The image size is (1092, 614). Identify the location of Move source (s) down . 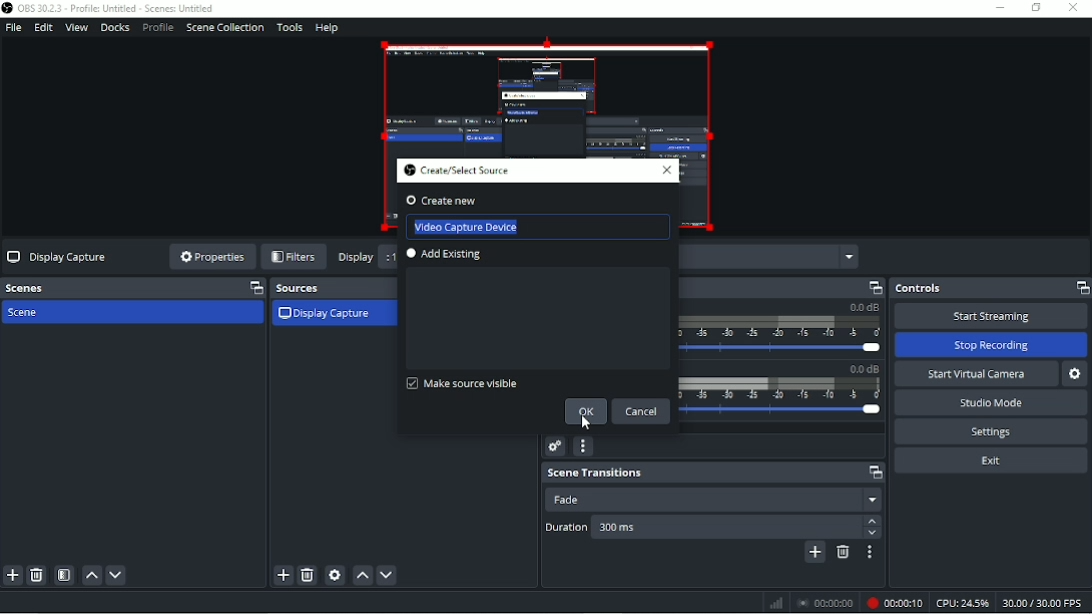
(386, 575).